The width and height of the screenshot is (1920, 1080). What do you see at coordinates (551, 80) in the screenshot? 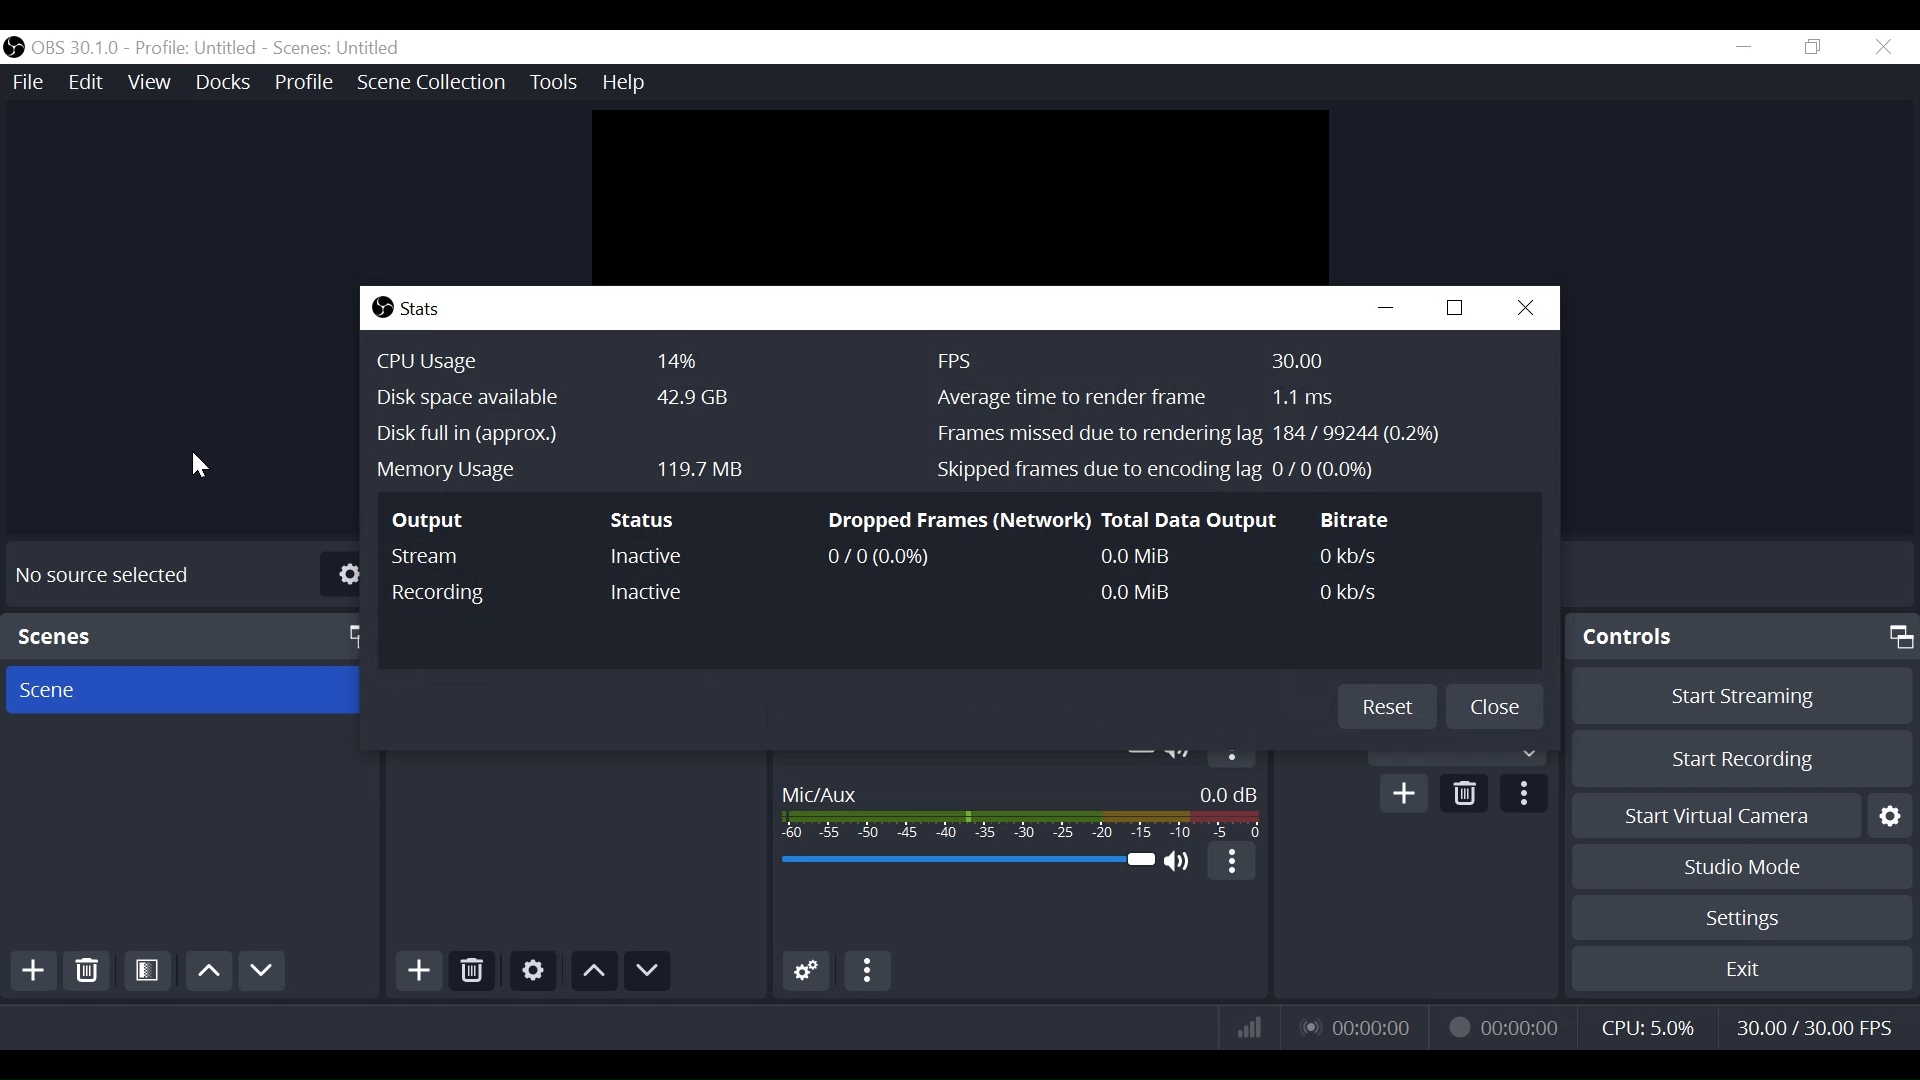
I see `Tools` at bounding box center [551, 80].